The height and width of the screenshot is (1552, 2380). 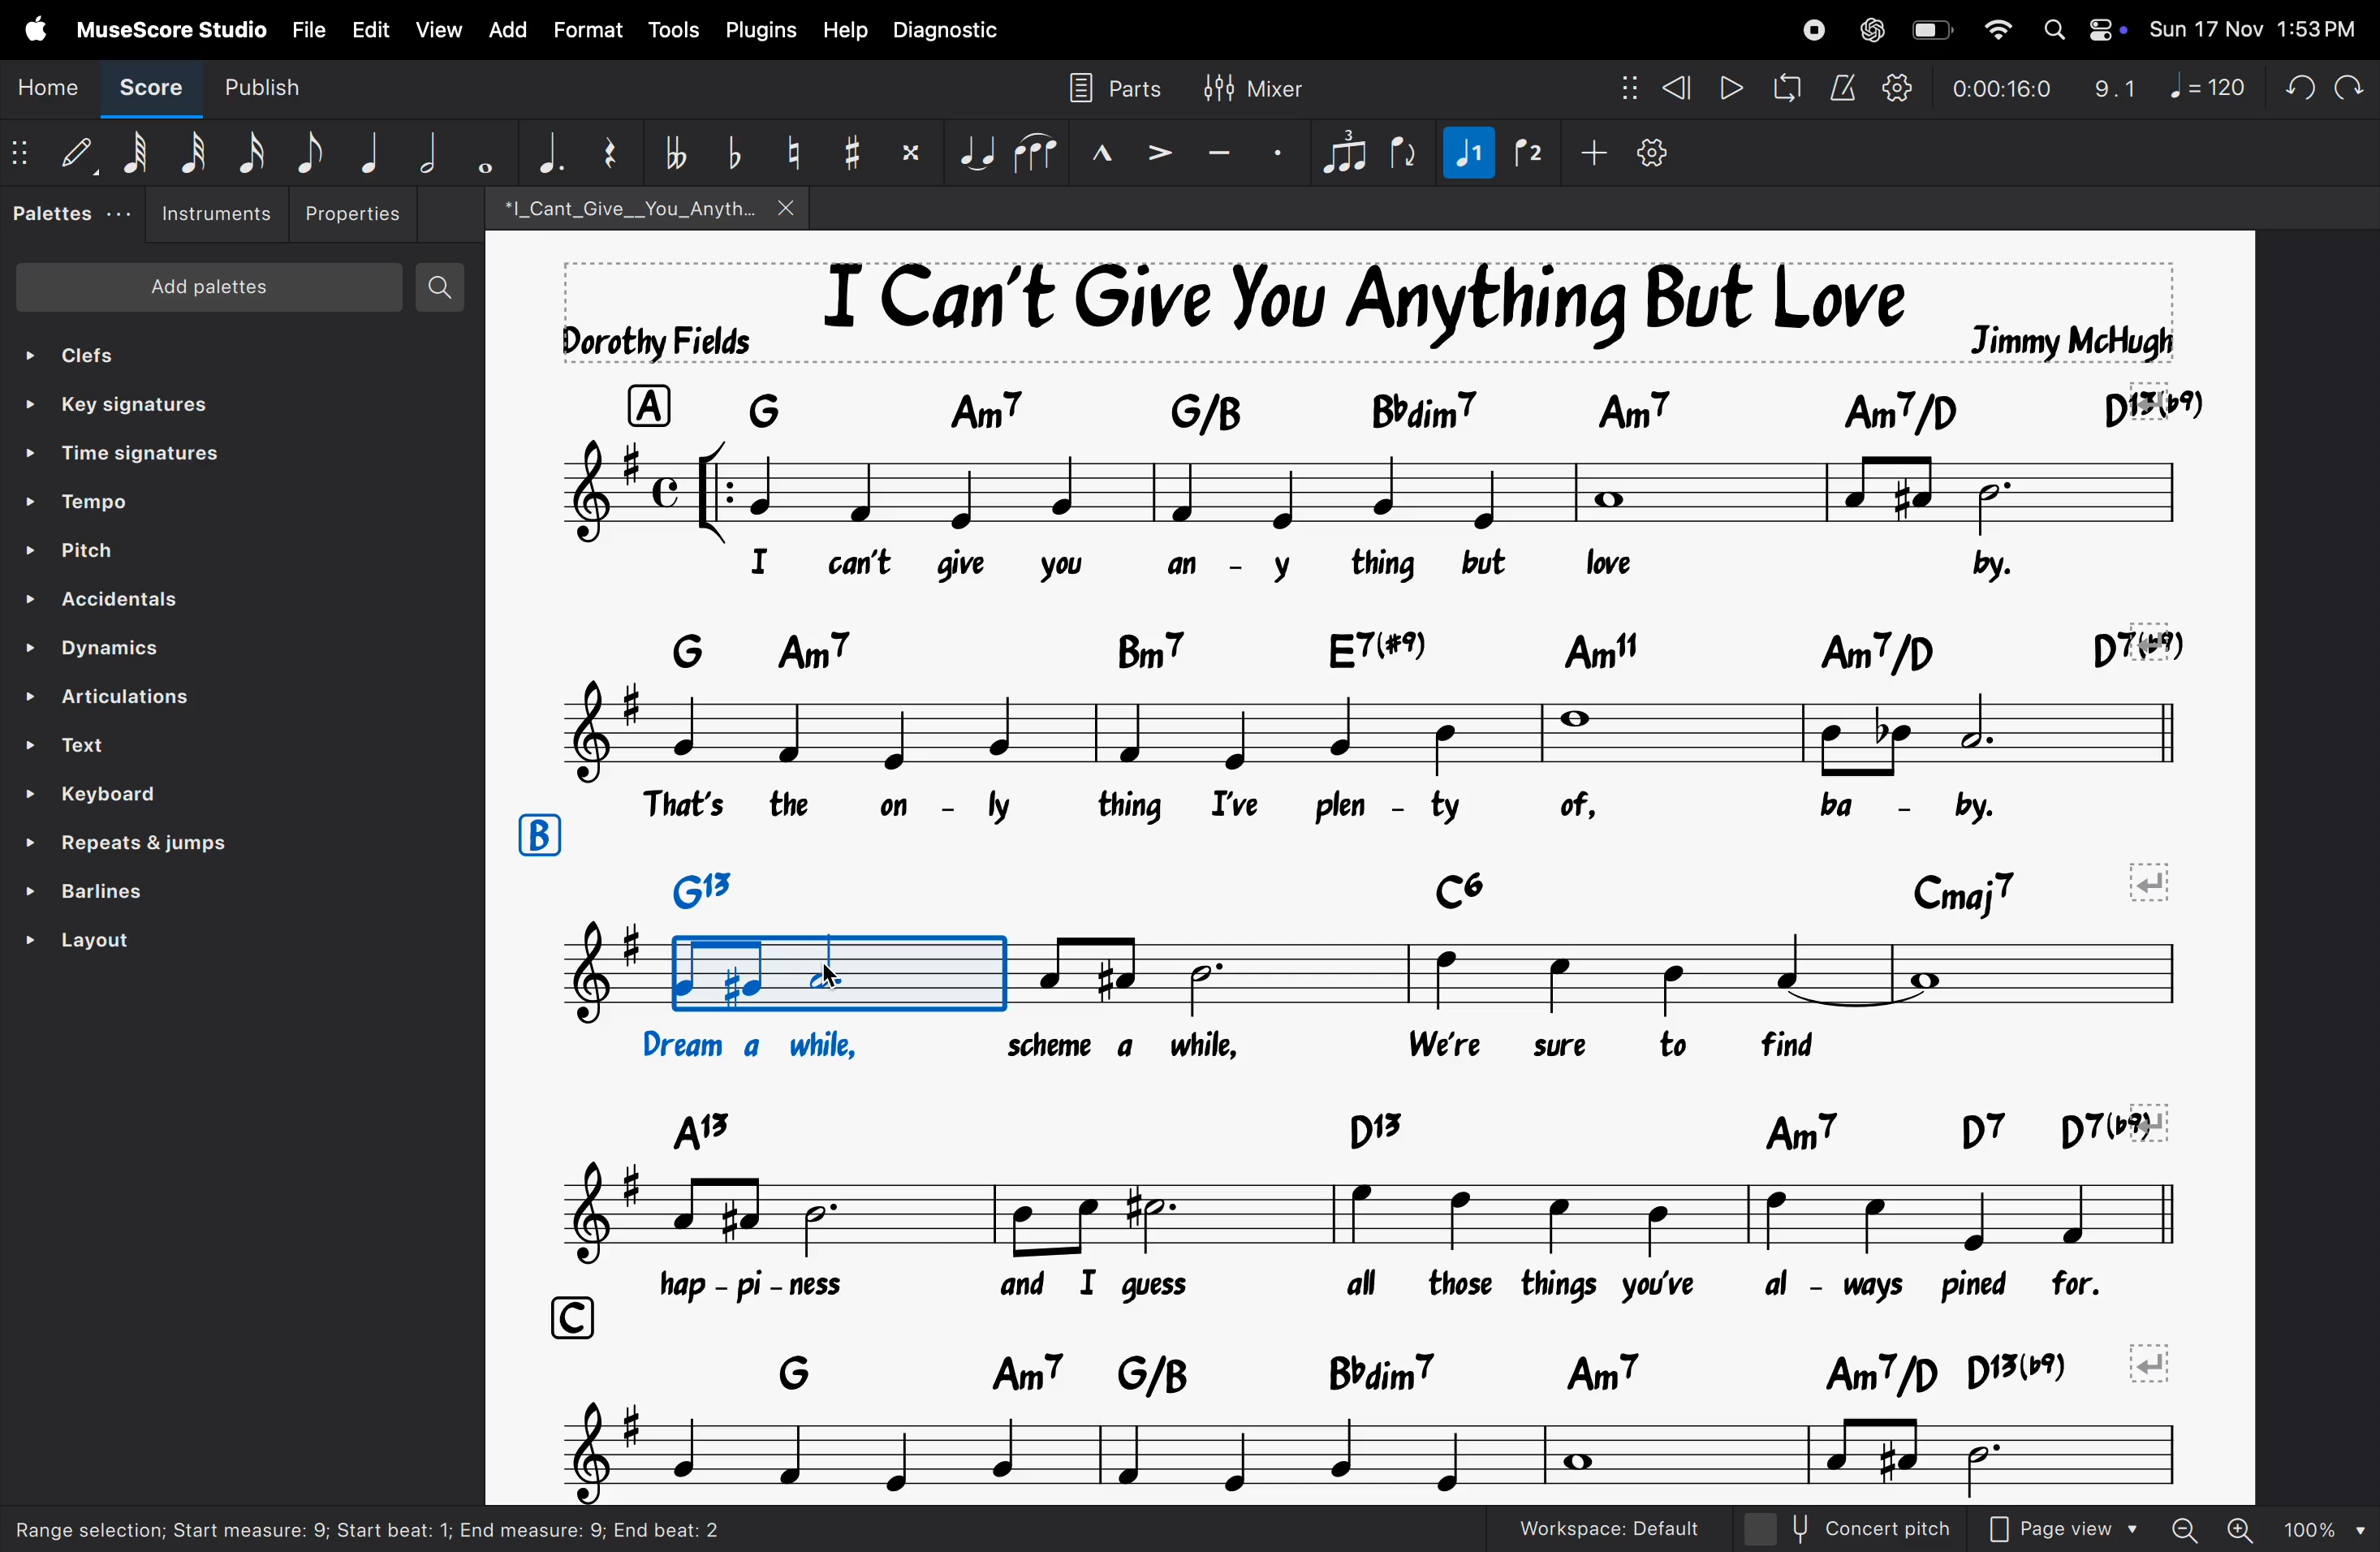 What do you see at coordinates (1335, 570) in the screenshot?
I see `lyrics` at bounding box center [1335, 570].